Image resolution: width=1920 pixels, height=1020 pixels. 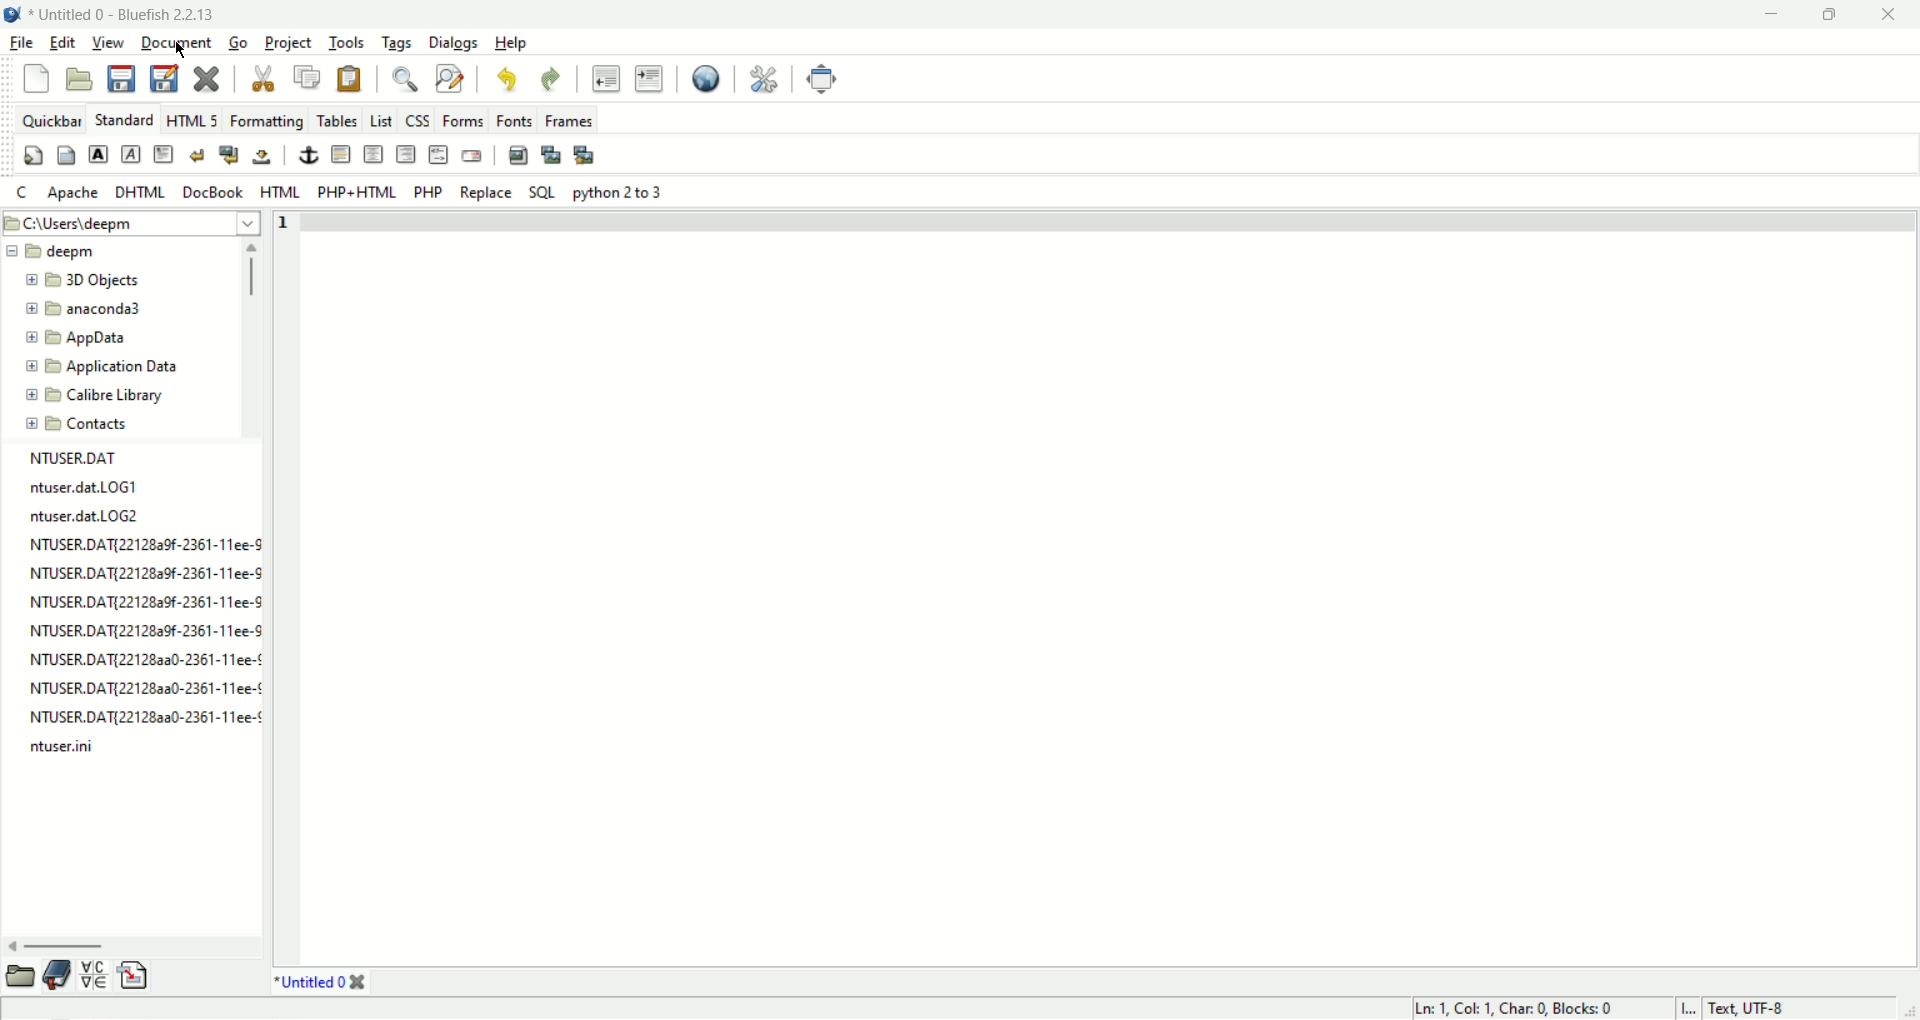 I want to click on list, so click(x=382, y=121).